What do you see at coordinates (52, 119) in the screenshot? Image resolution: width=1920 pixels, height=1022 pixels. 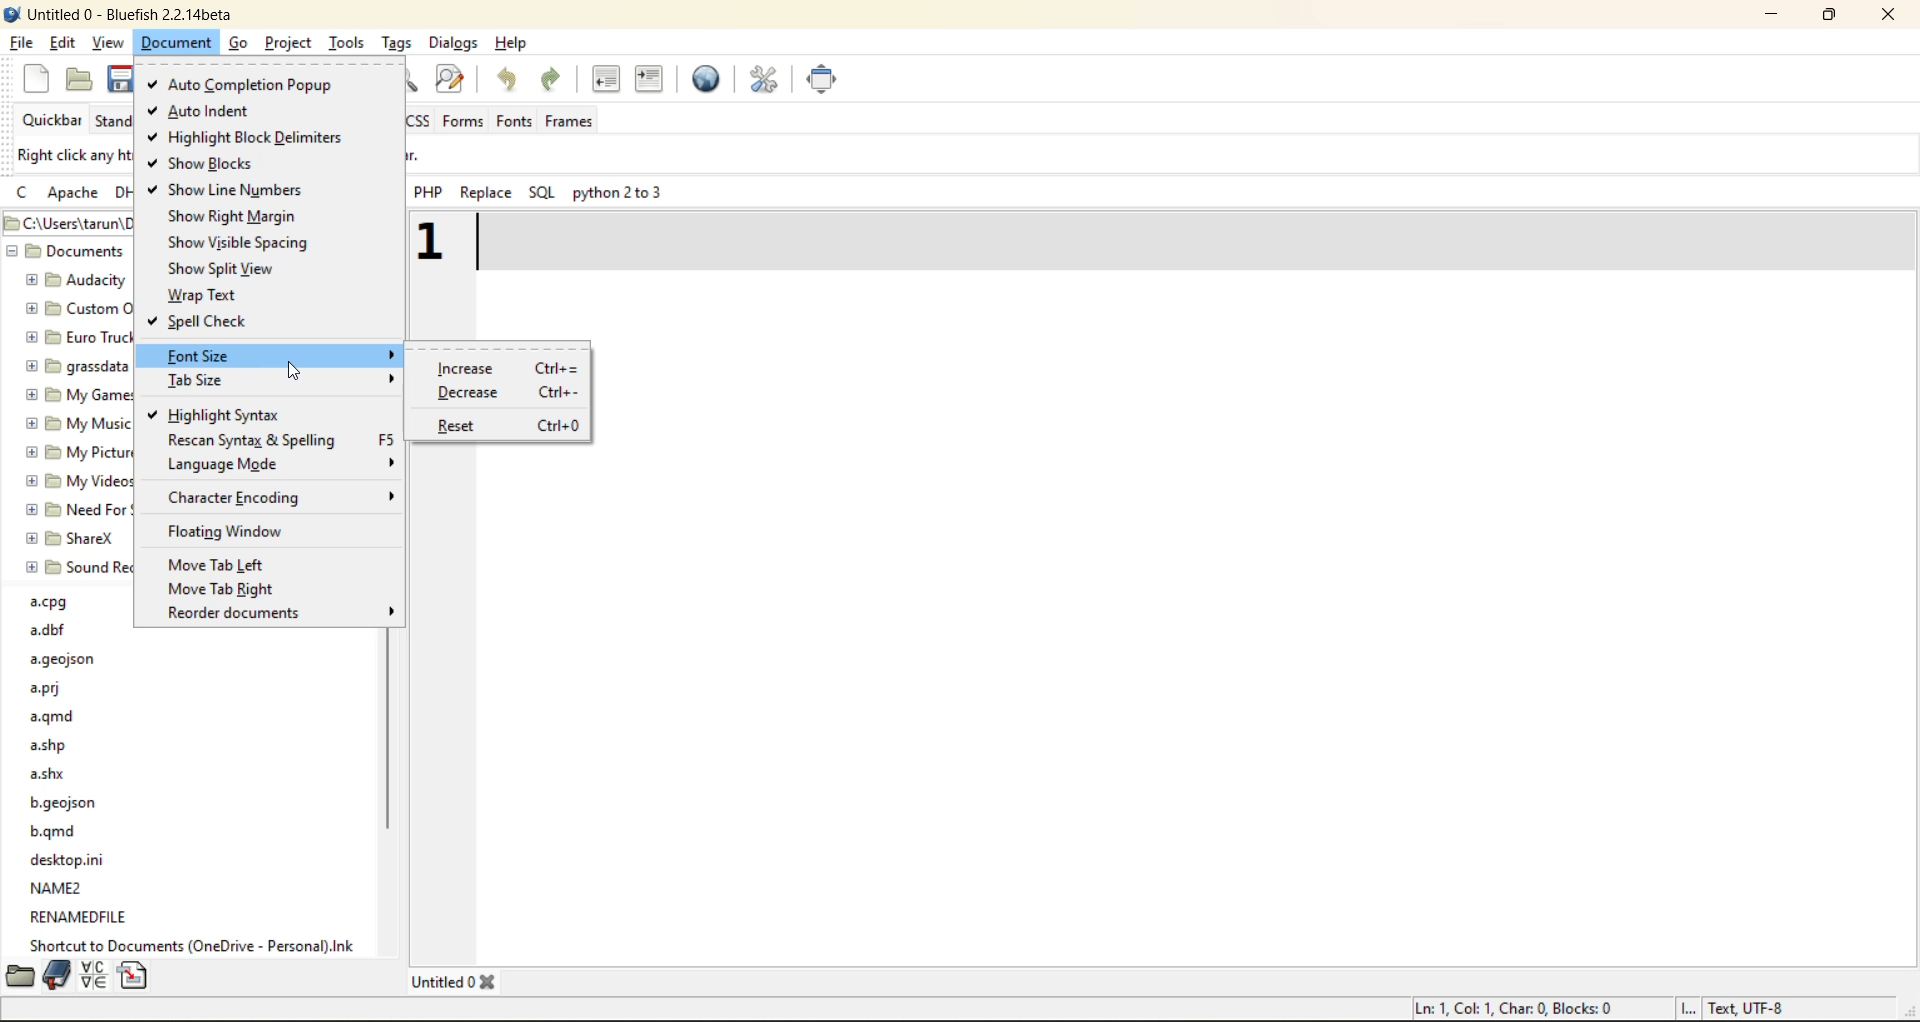 I see `quickbar` at bounding box center [52, 119].